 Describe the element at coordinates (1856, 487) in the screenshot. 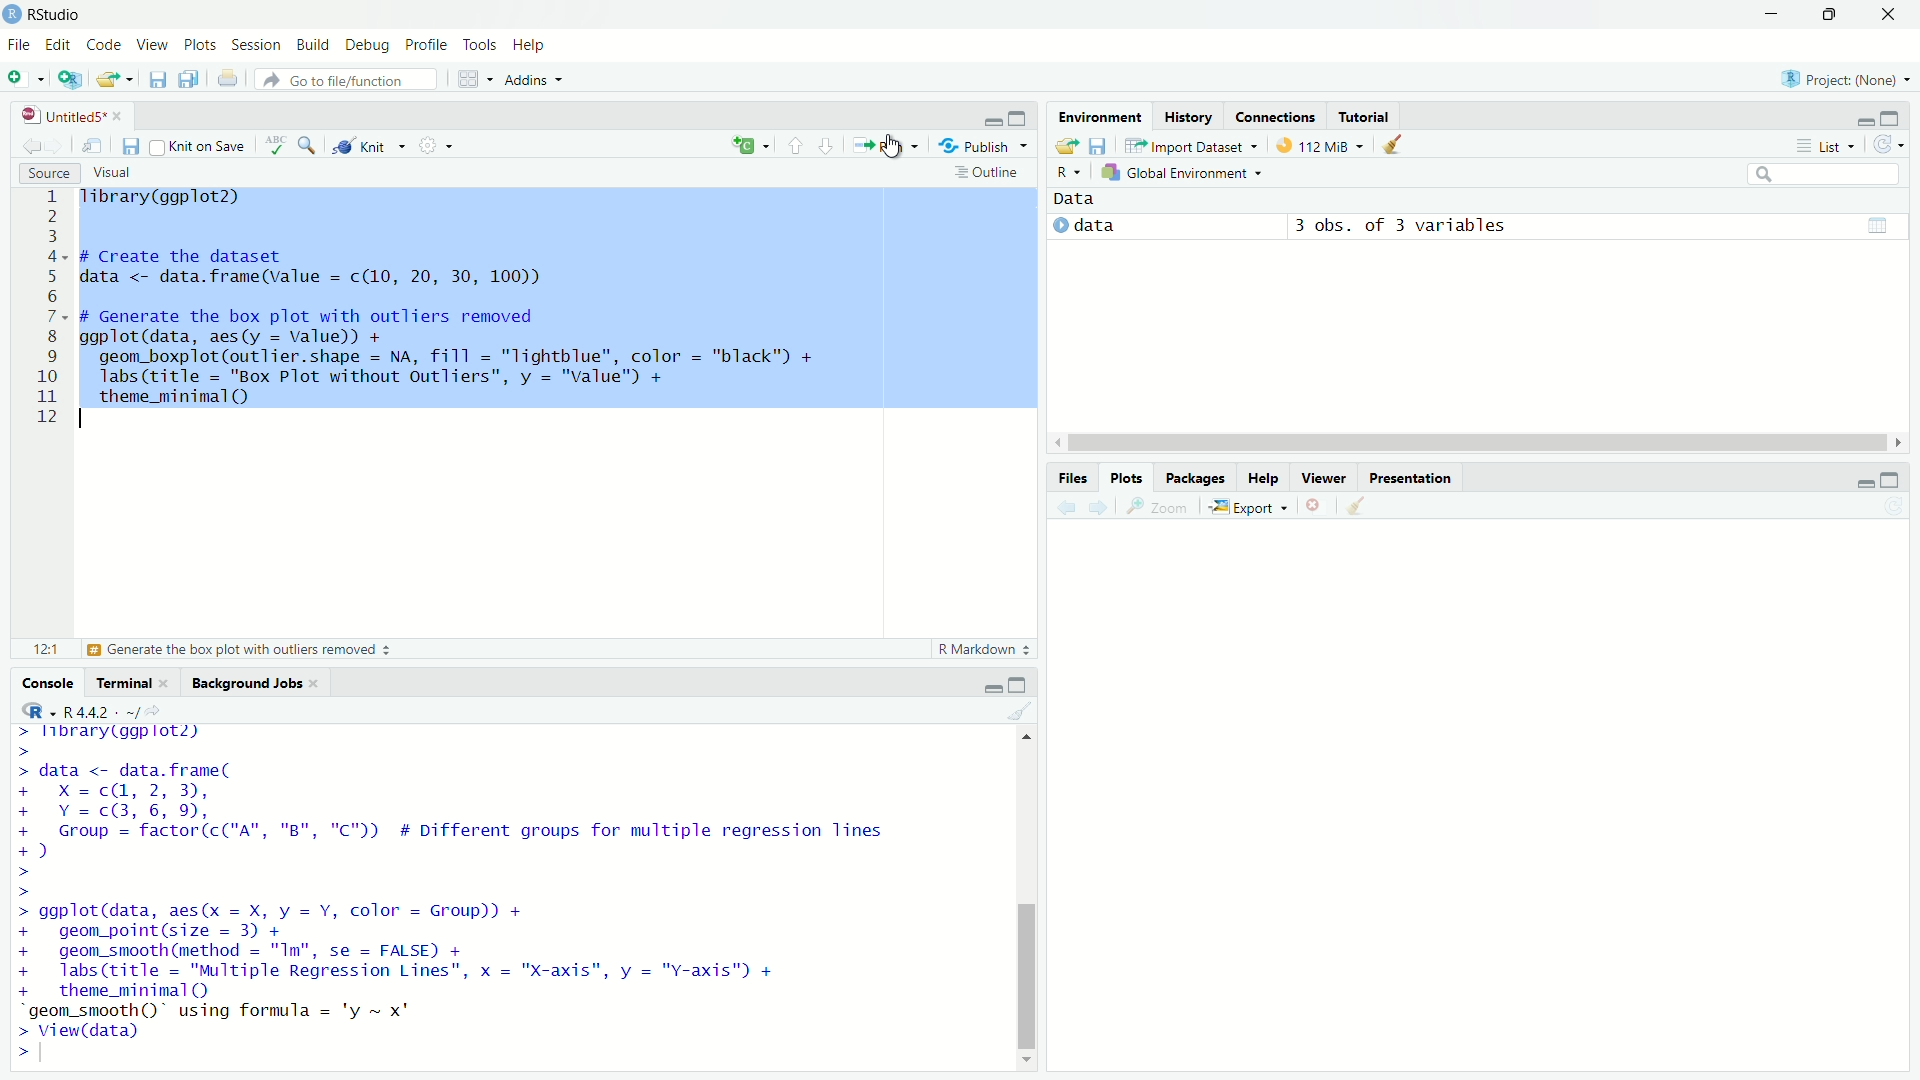

I see `minimise` at that location.